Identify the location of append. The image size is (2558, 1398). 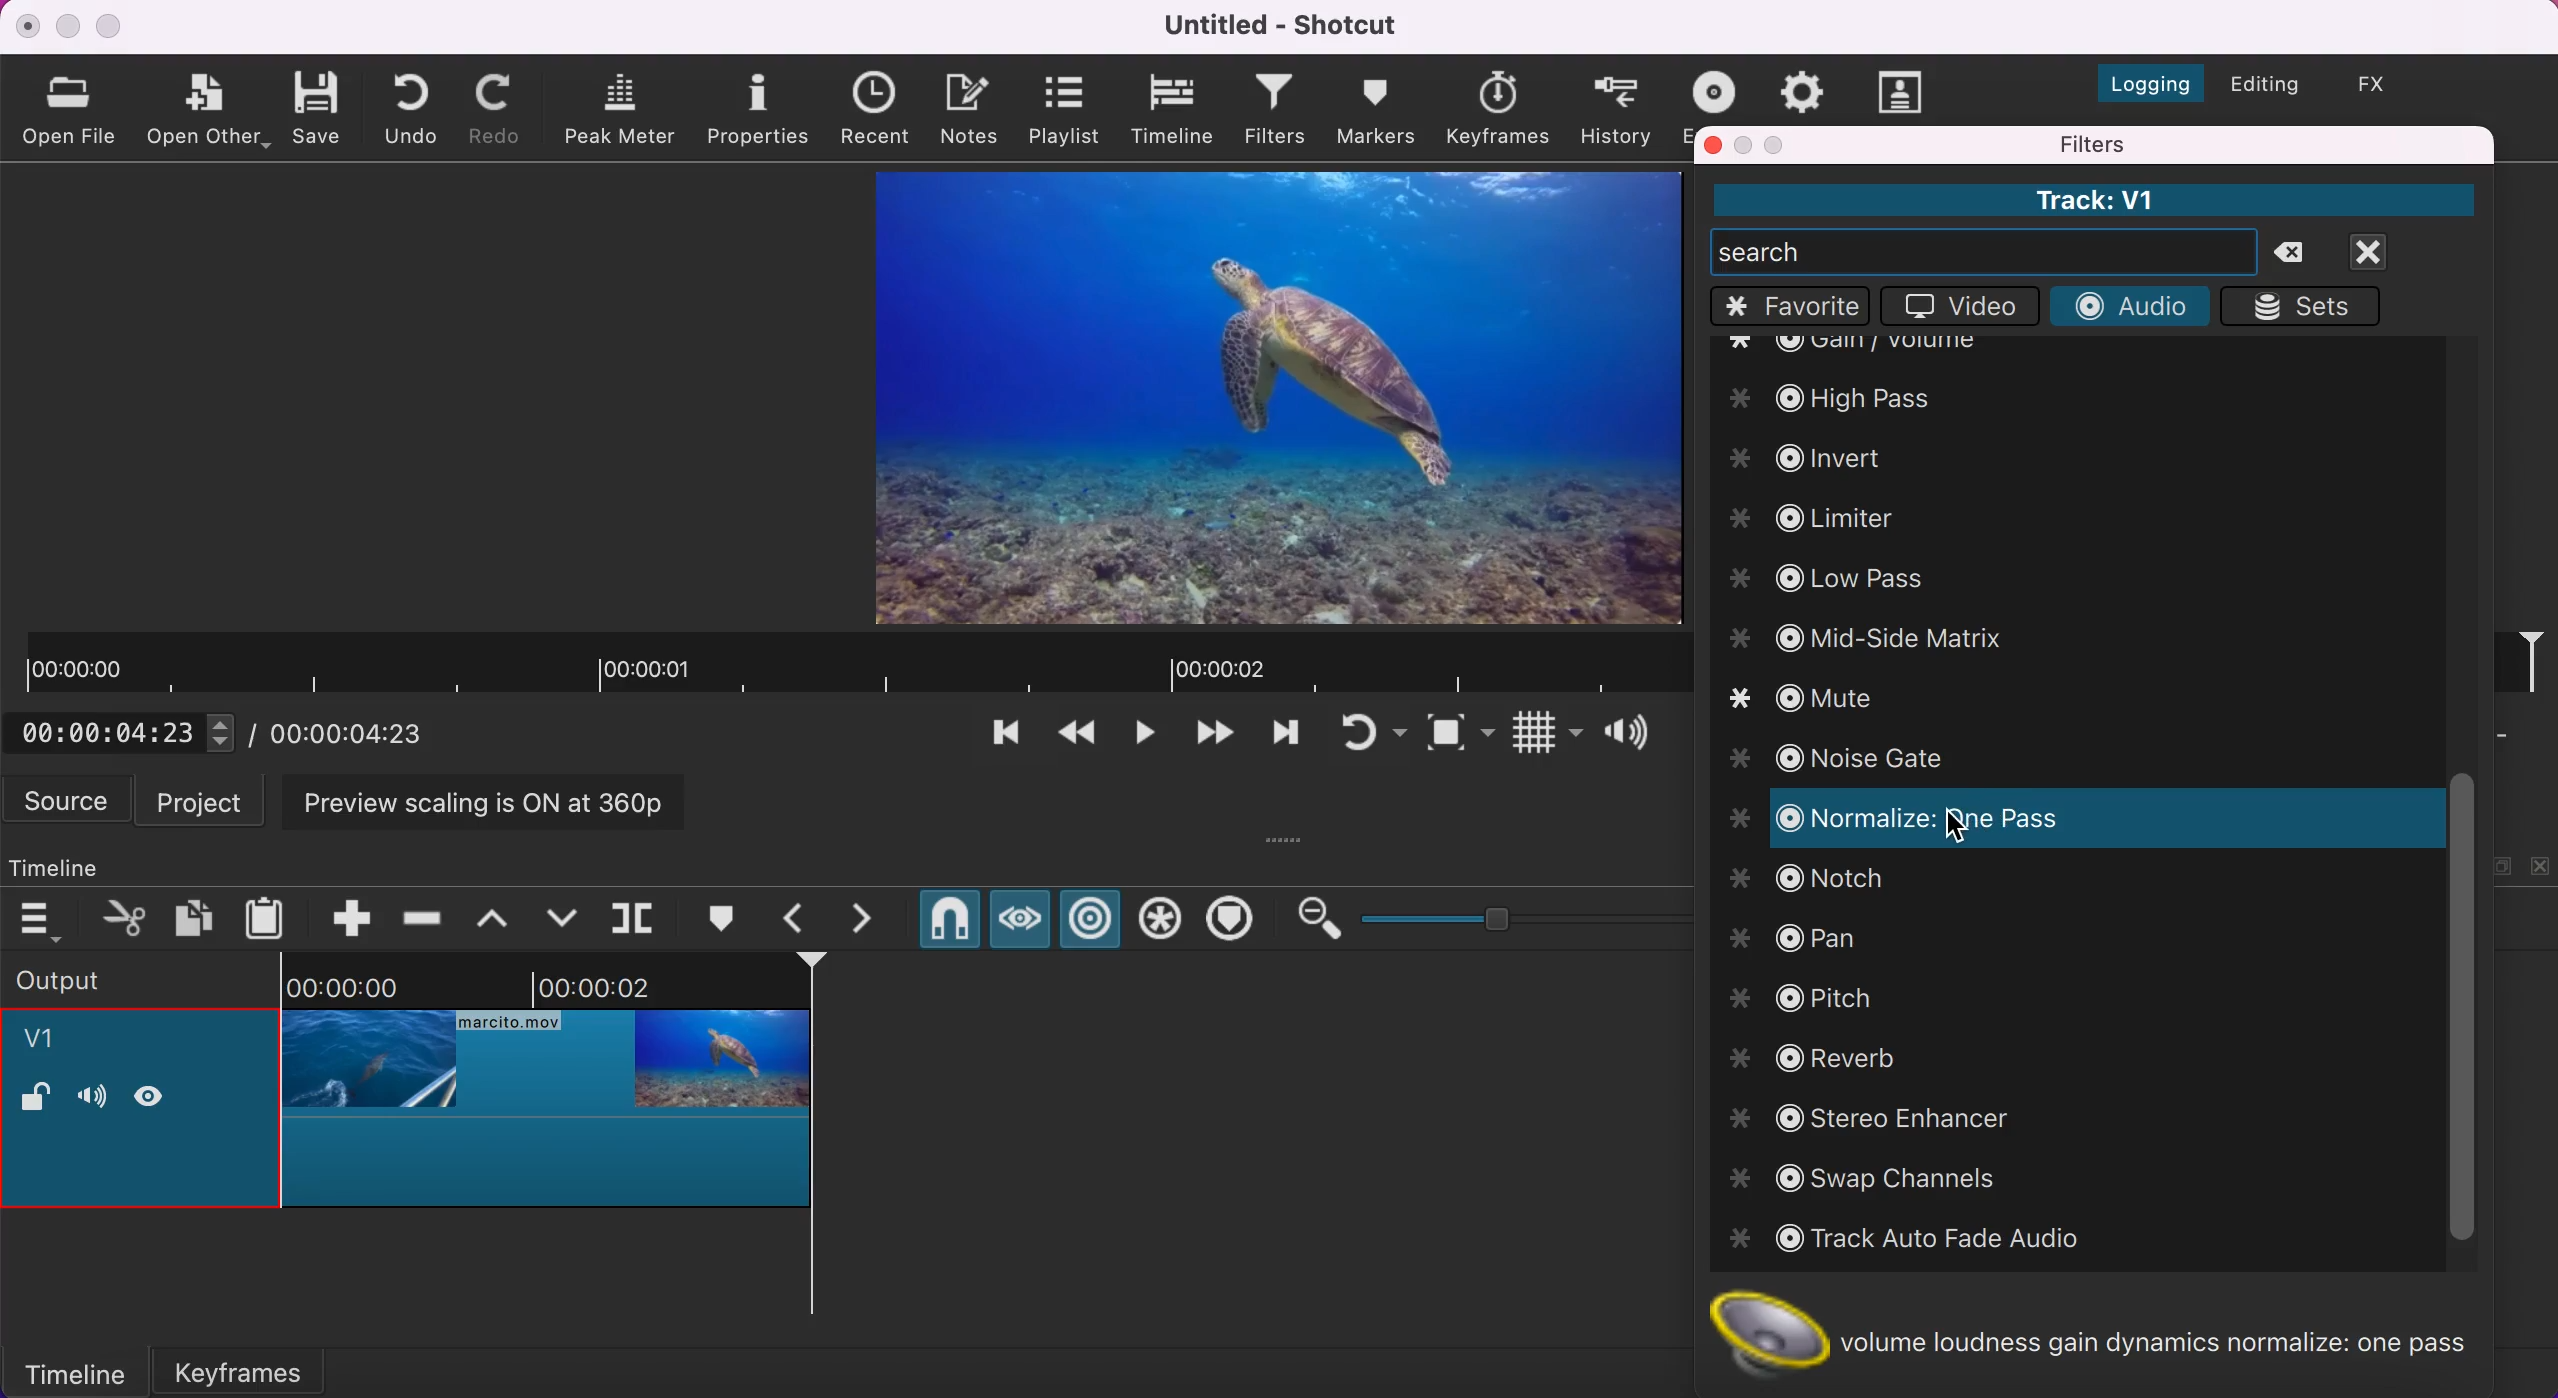
(337, 915).